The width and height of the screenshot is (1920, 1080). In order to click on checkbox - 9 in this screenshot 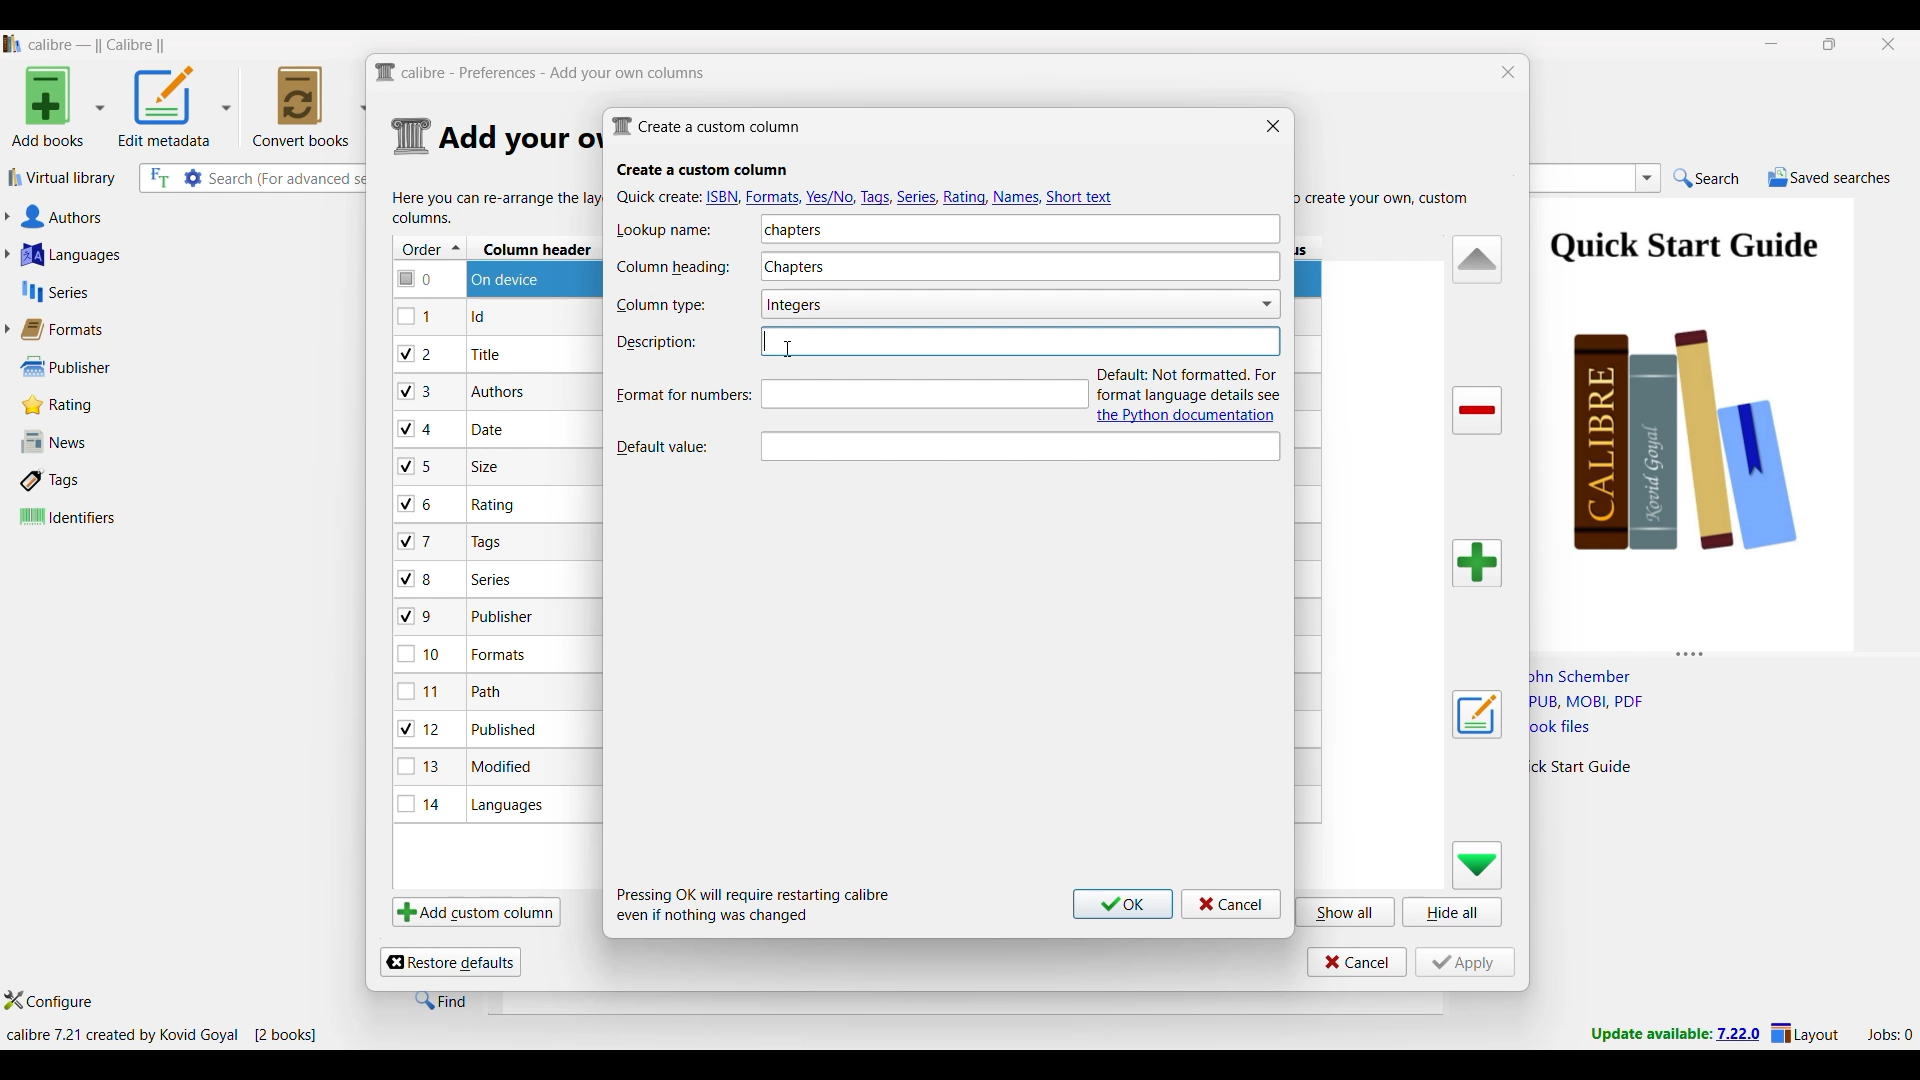, I will do `click(416, 617)`.